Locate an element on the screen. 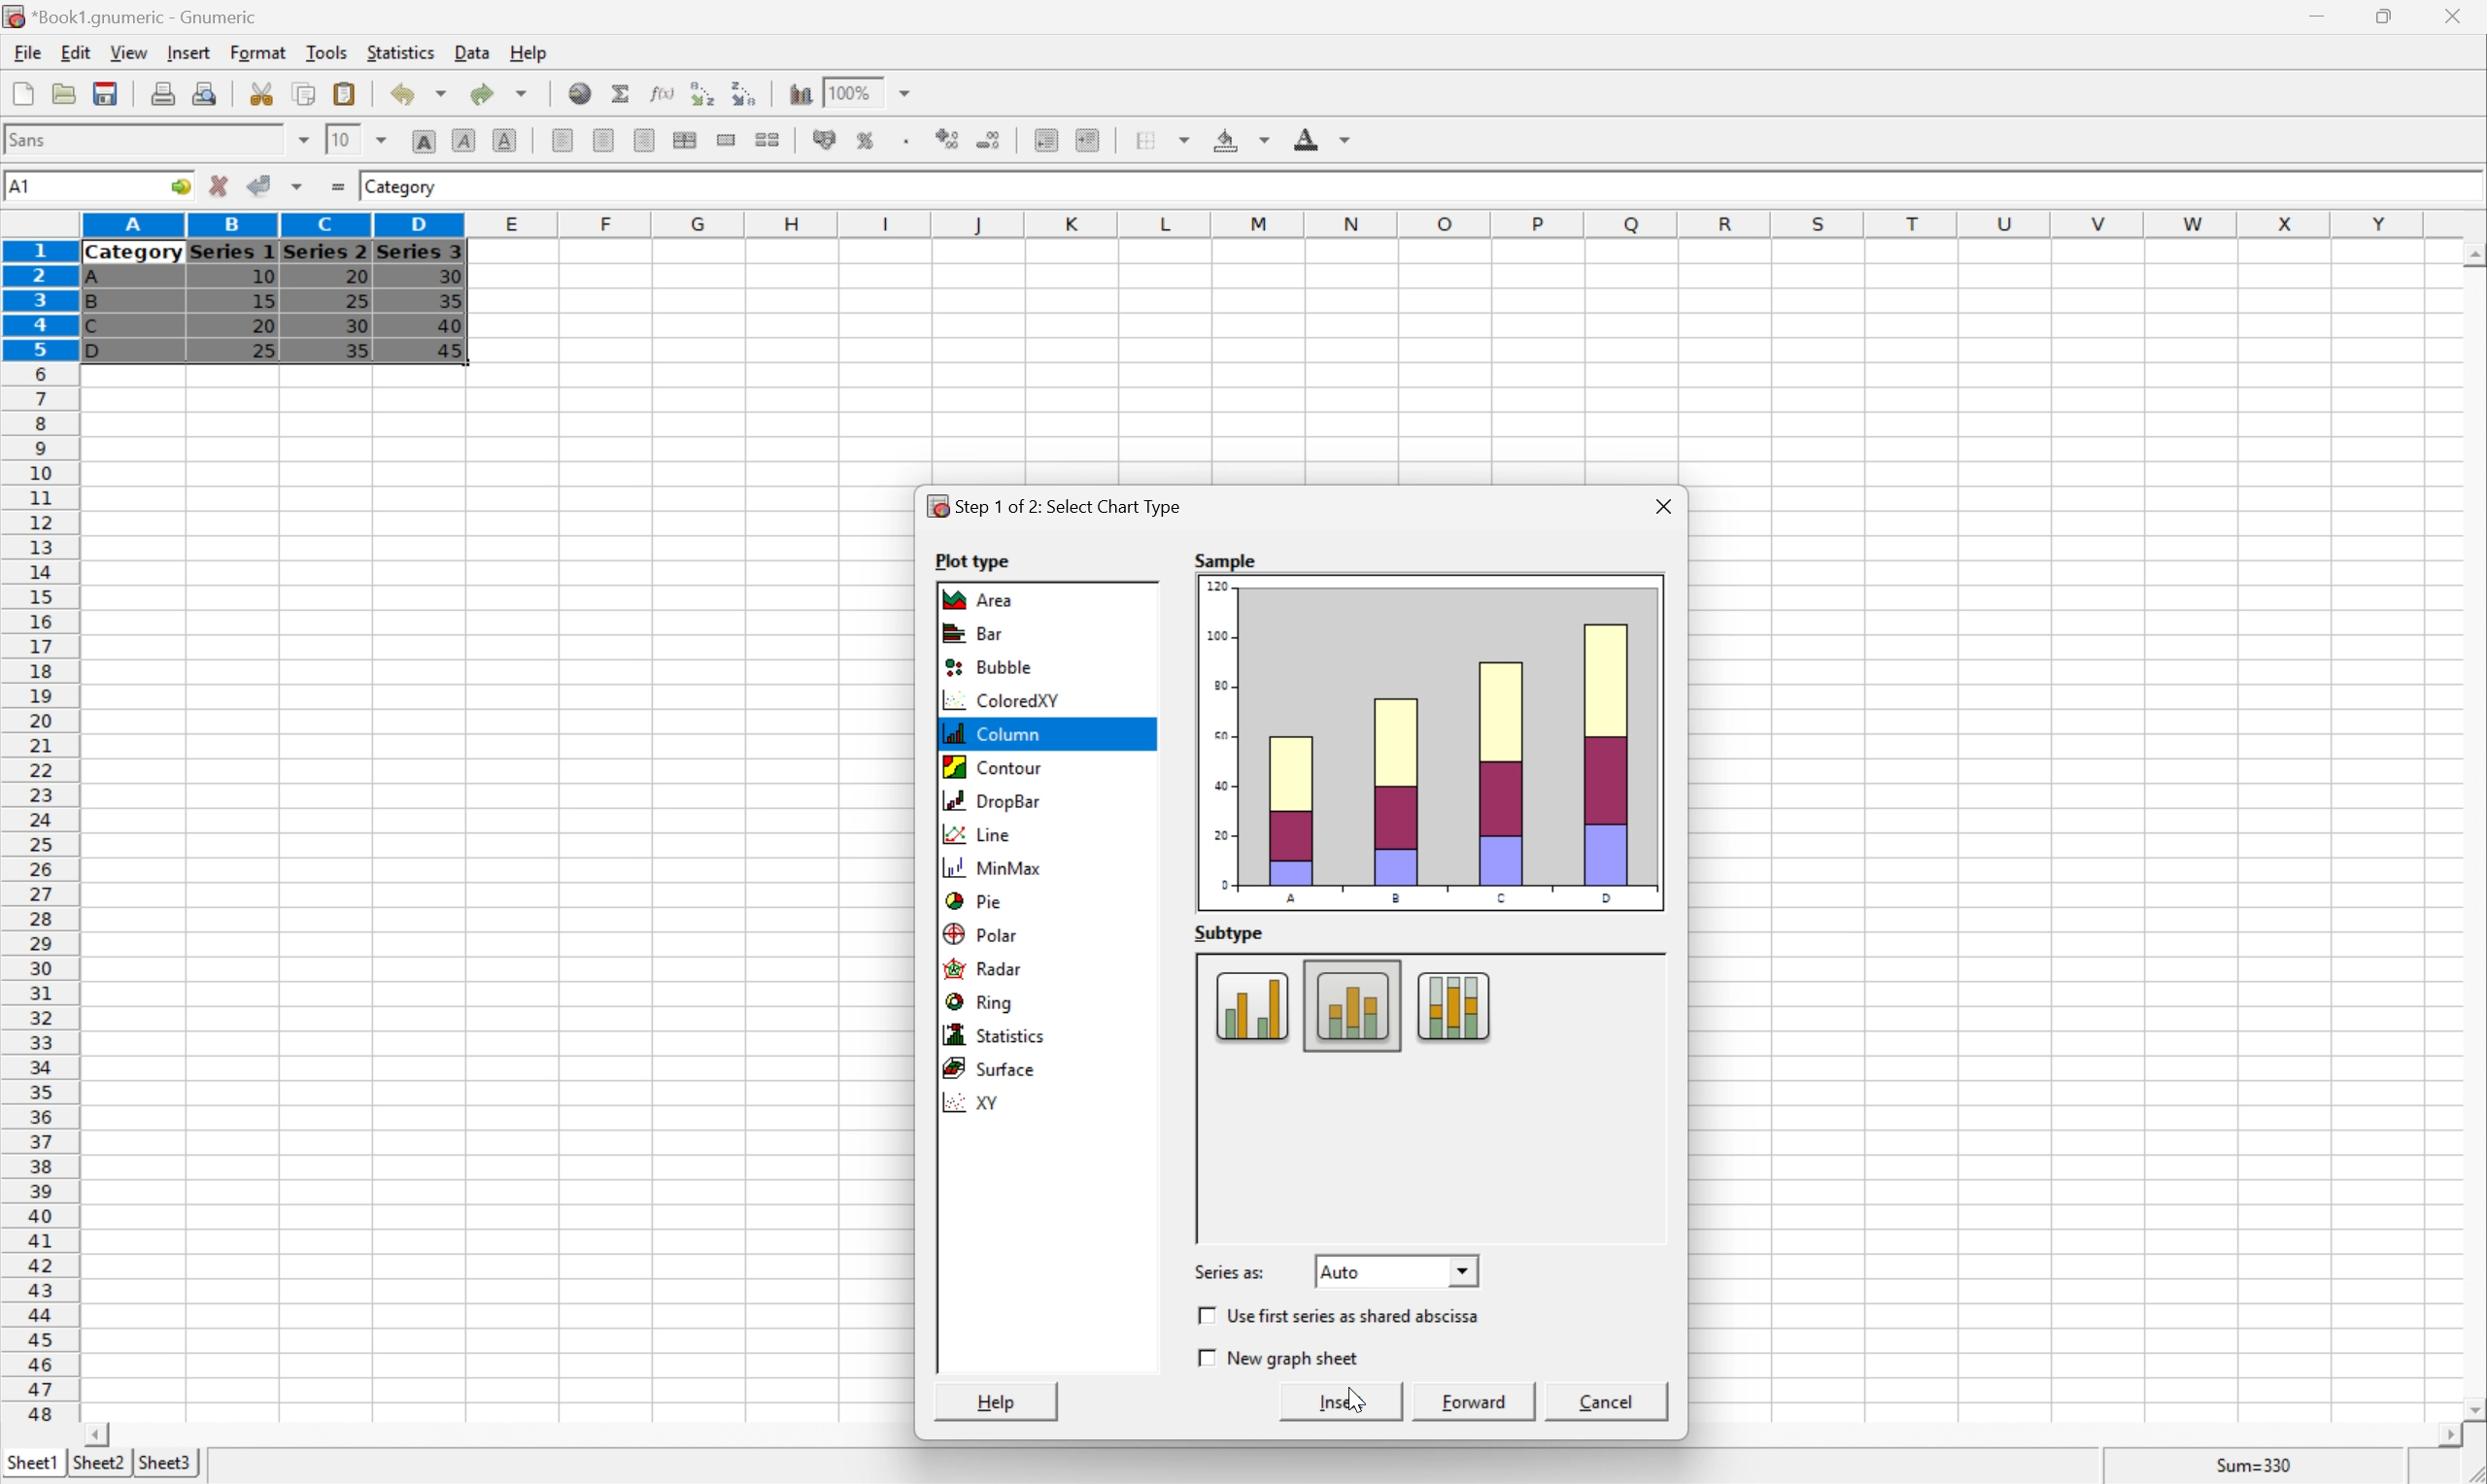  Decrease the number of decimals displayed is located at coordinates (987, 137).